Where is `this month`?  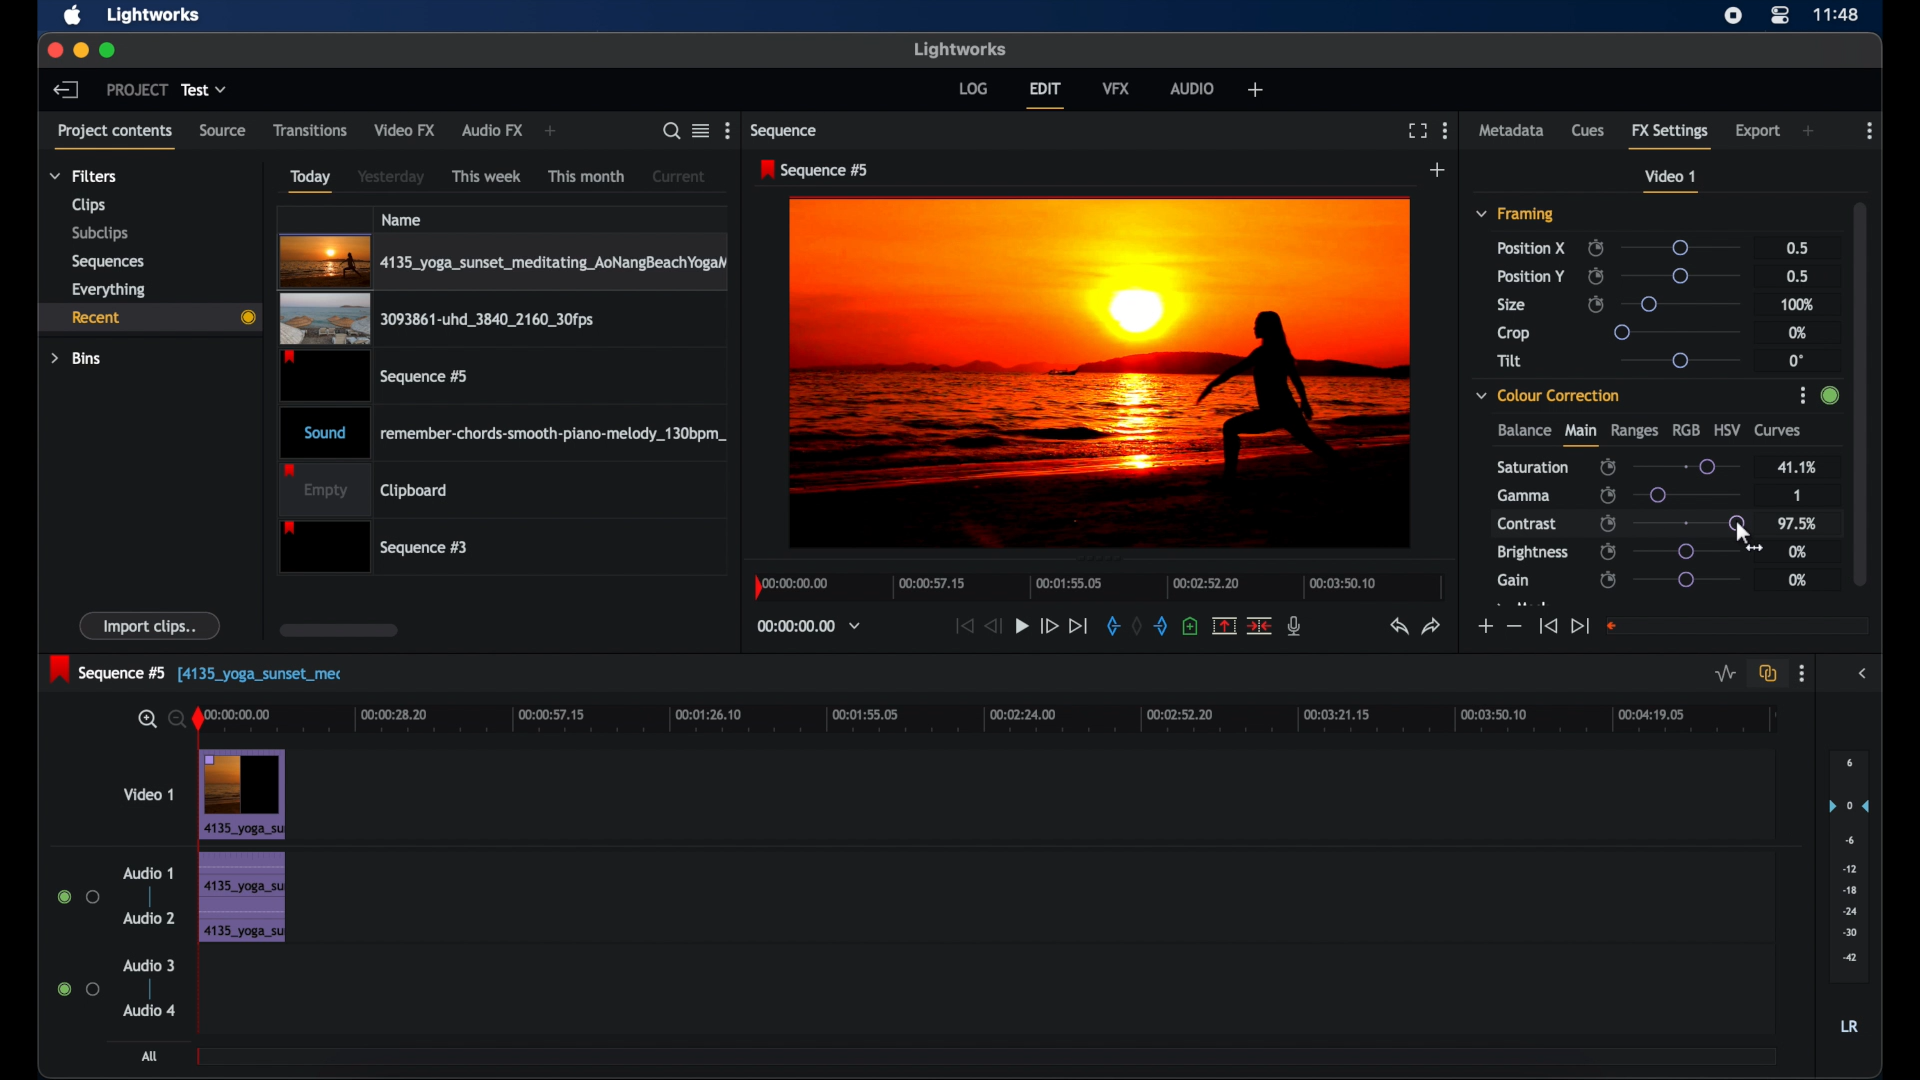
this month is located at coordinates (586, 176).